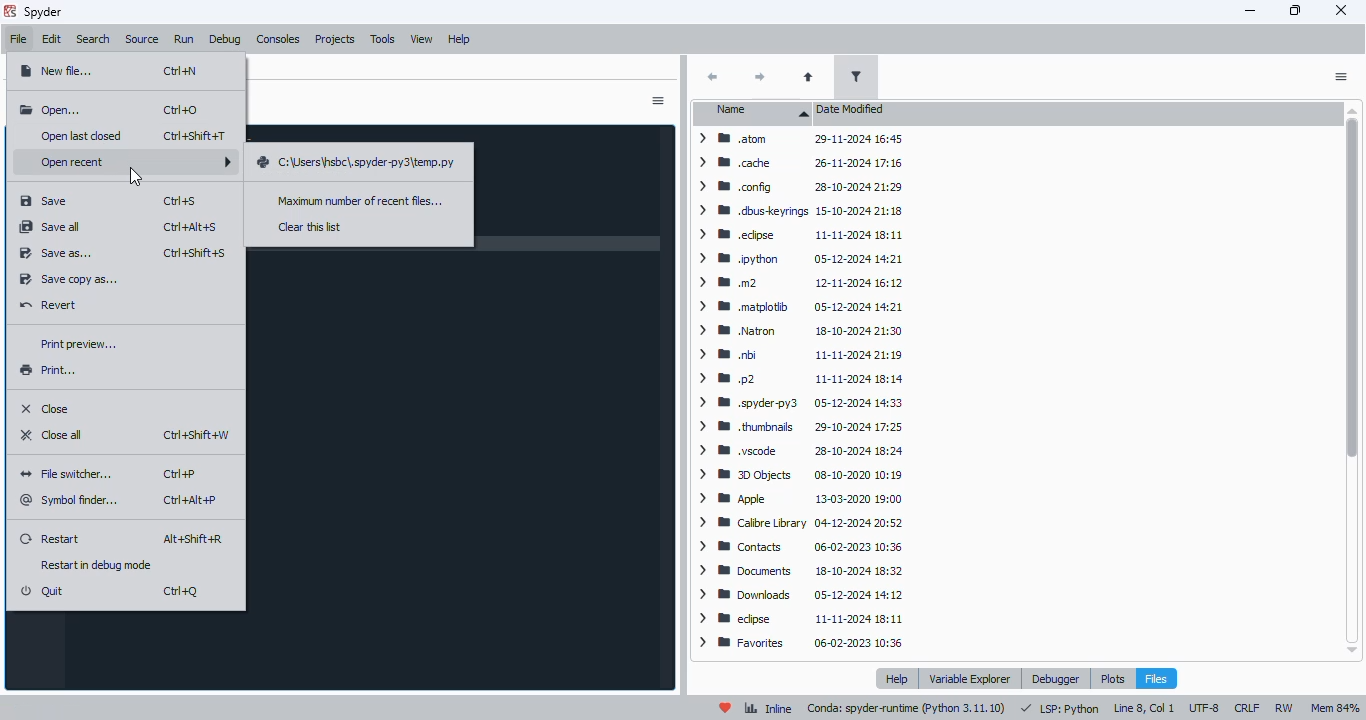 Image resolution: width=1366 pixels, height=720 pixels. Describe the element at coordinates (76, 344) in the screenshot. I see `print preview` at that location.